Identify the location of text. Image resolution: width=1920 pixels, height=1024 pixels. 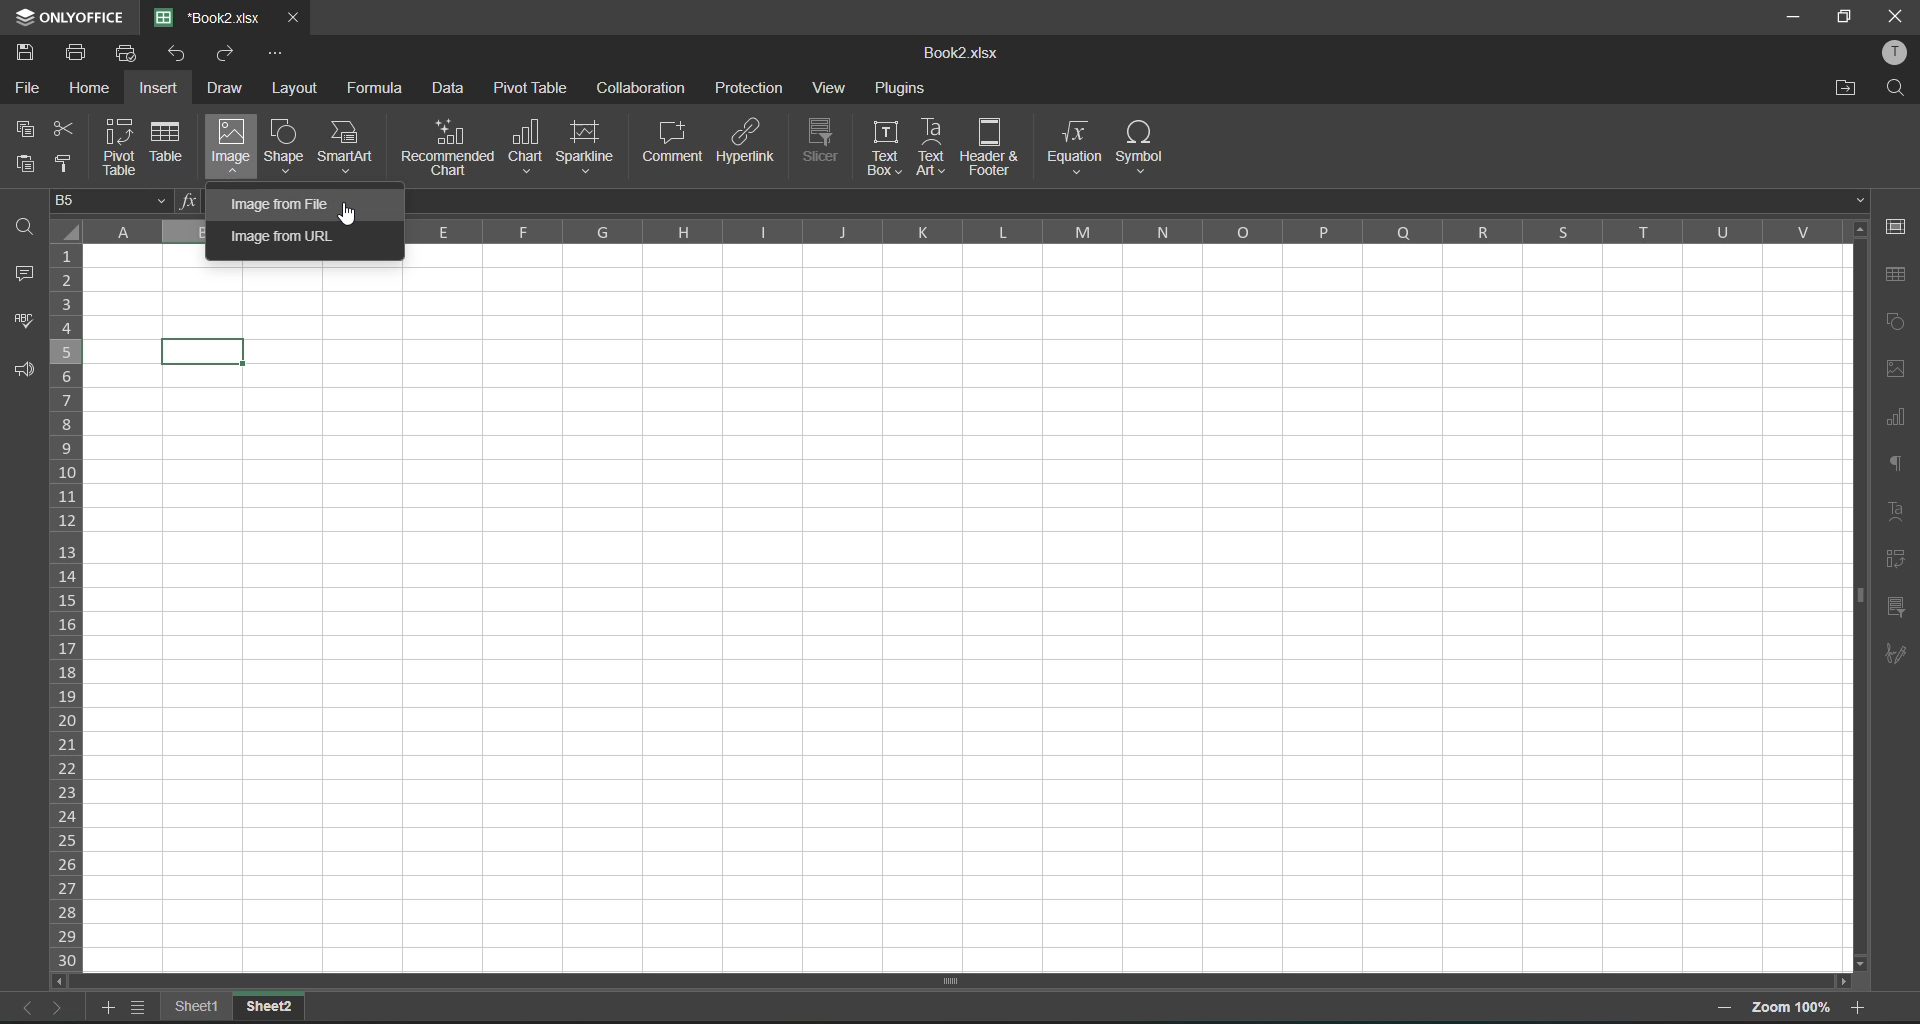
(1898, 513).